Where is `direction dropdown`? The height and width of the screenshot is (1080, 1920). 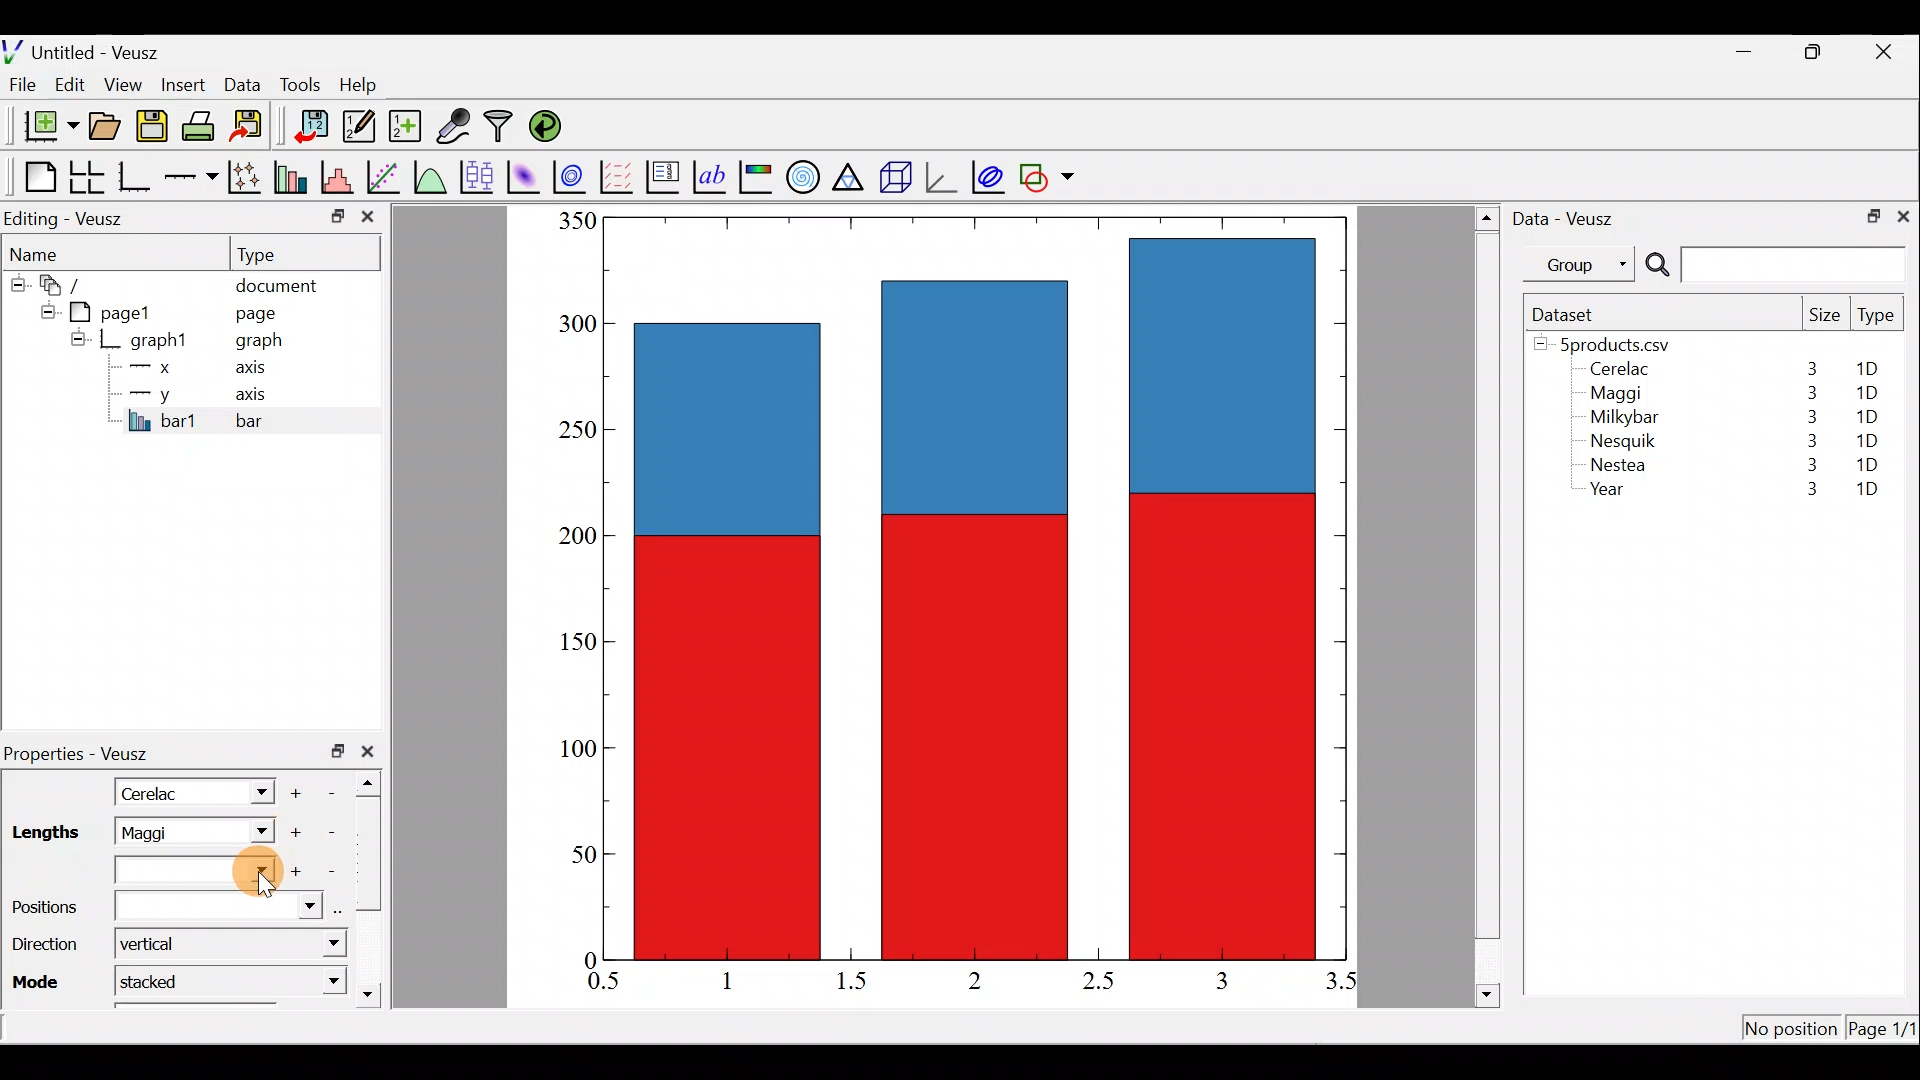 direction dropdown is located at coordinates (313, 945).